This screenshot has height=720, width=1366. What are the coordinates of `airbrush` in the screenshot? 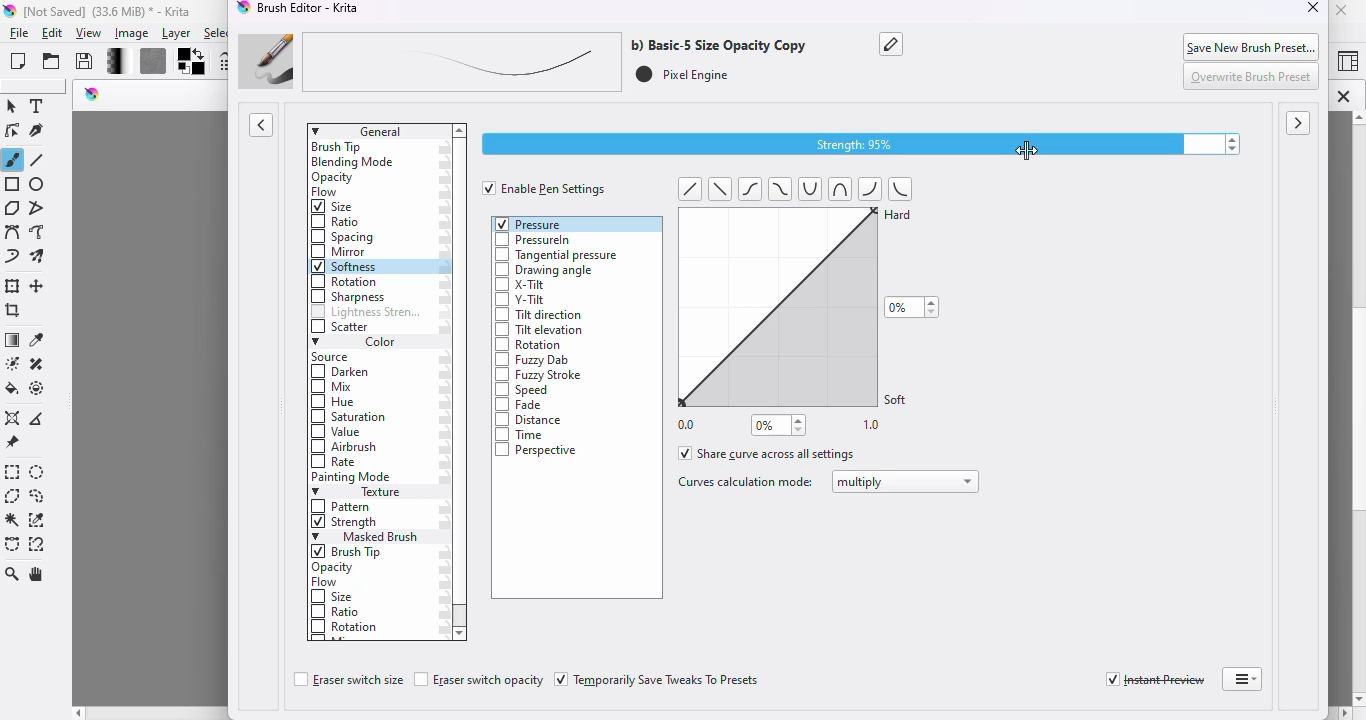 It's located at (344, 448).